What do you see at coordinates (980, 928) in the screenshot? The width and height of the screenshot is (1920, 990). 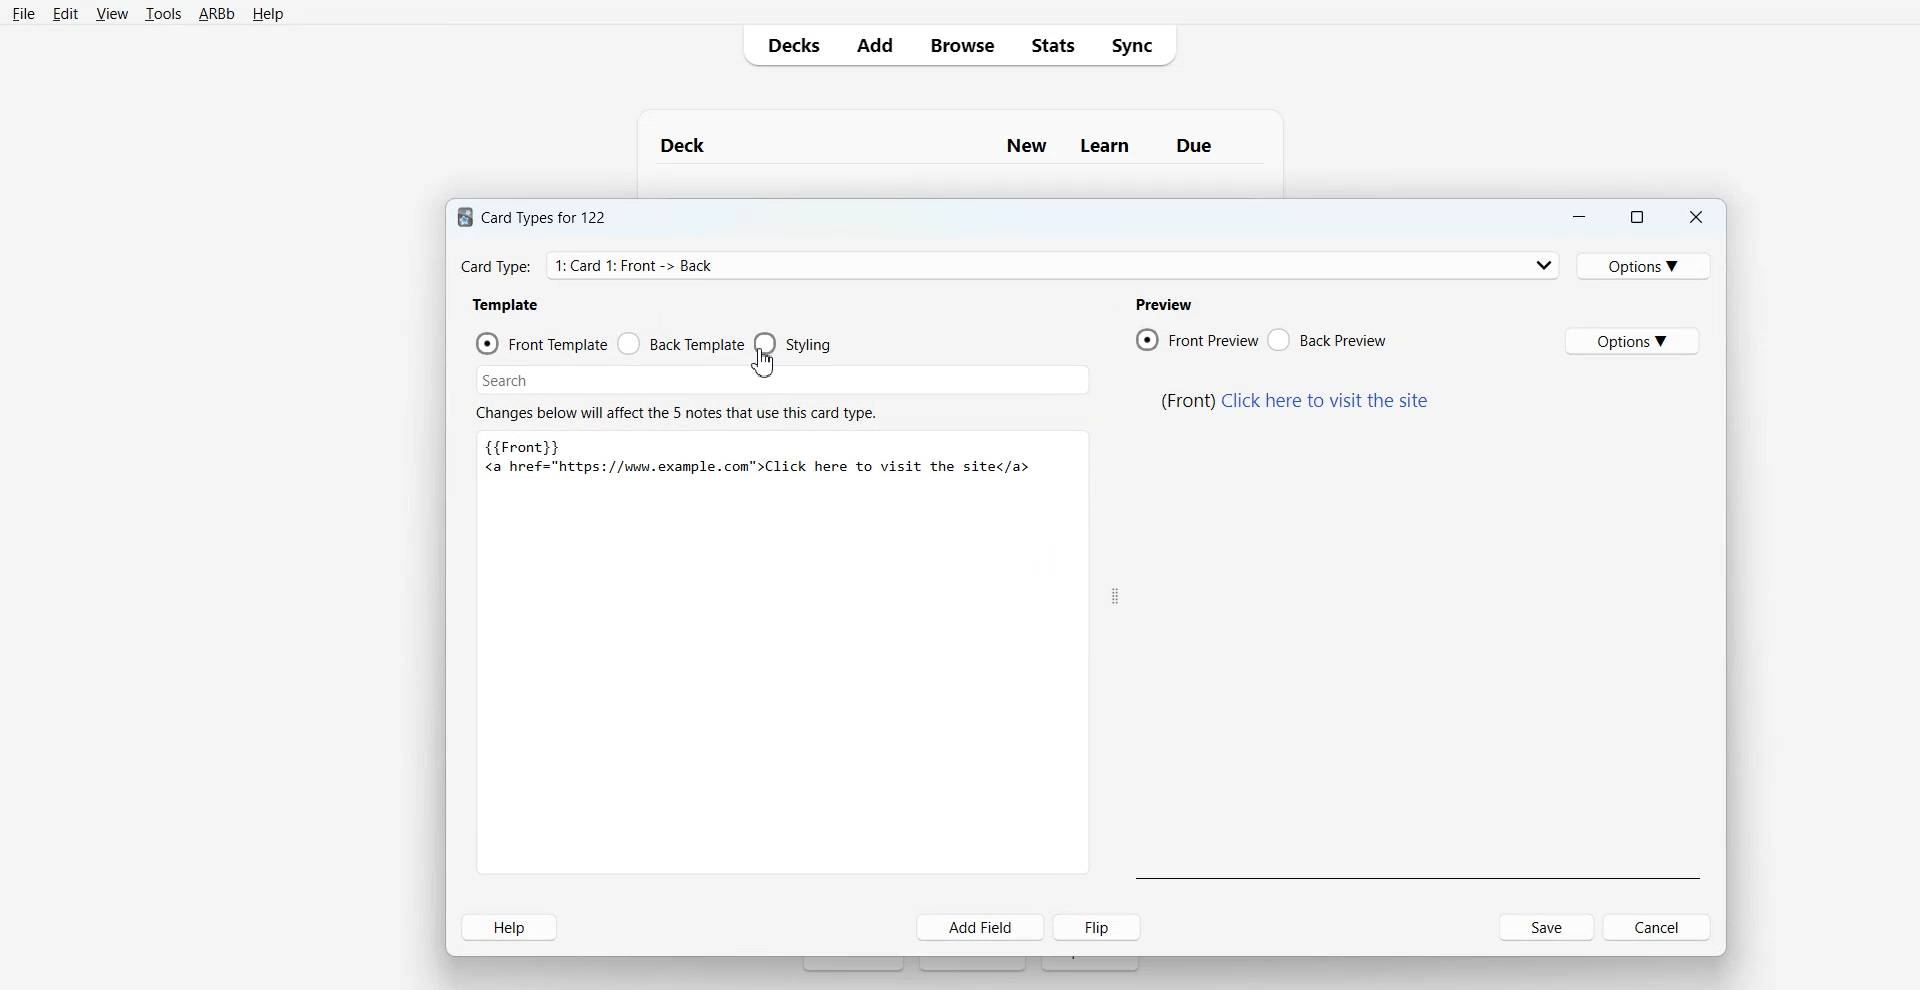 I see `Add Field` at bounding box center [980, 928].